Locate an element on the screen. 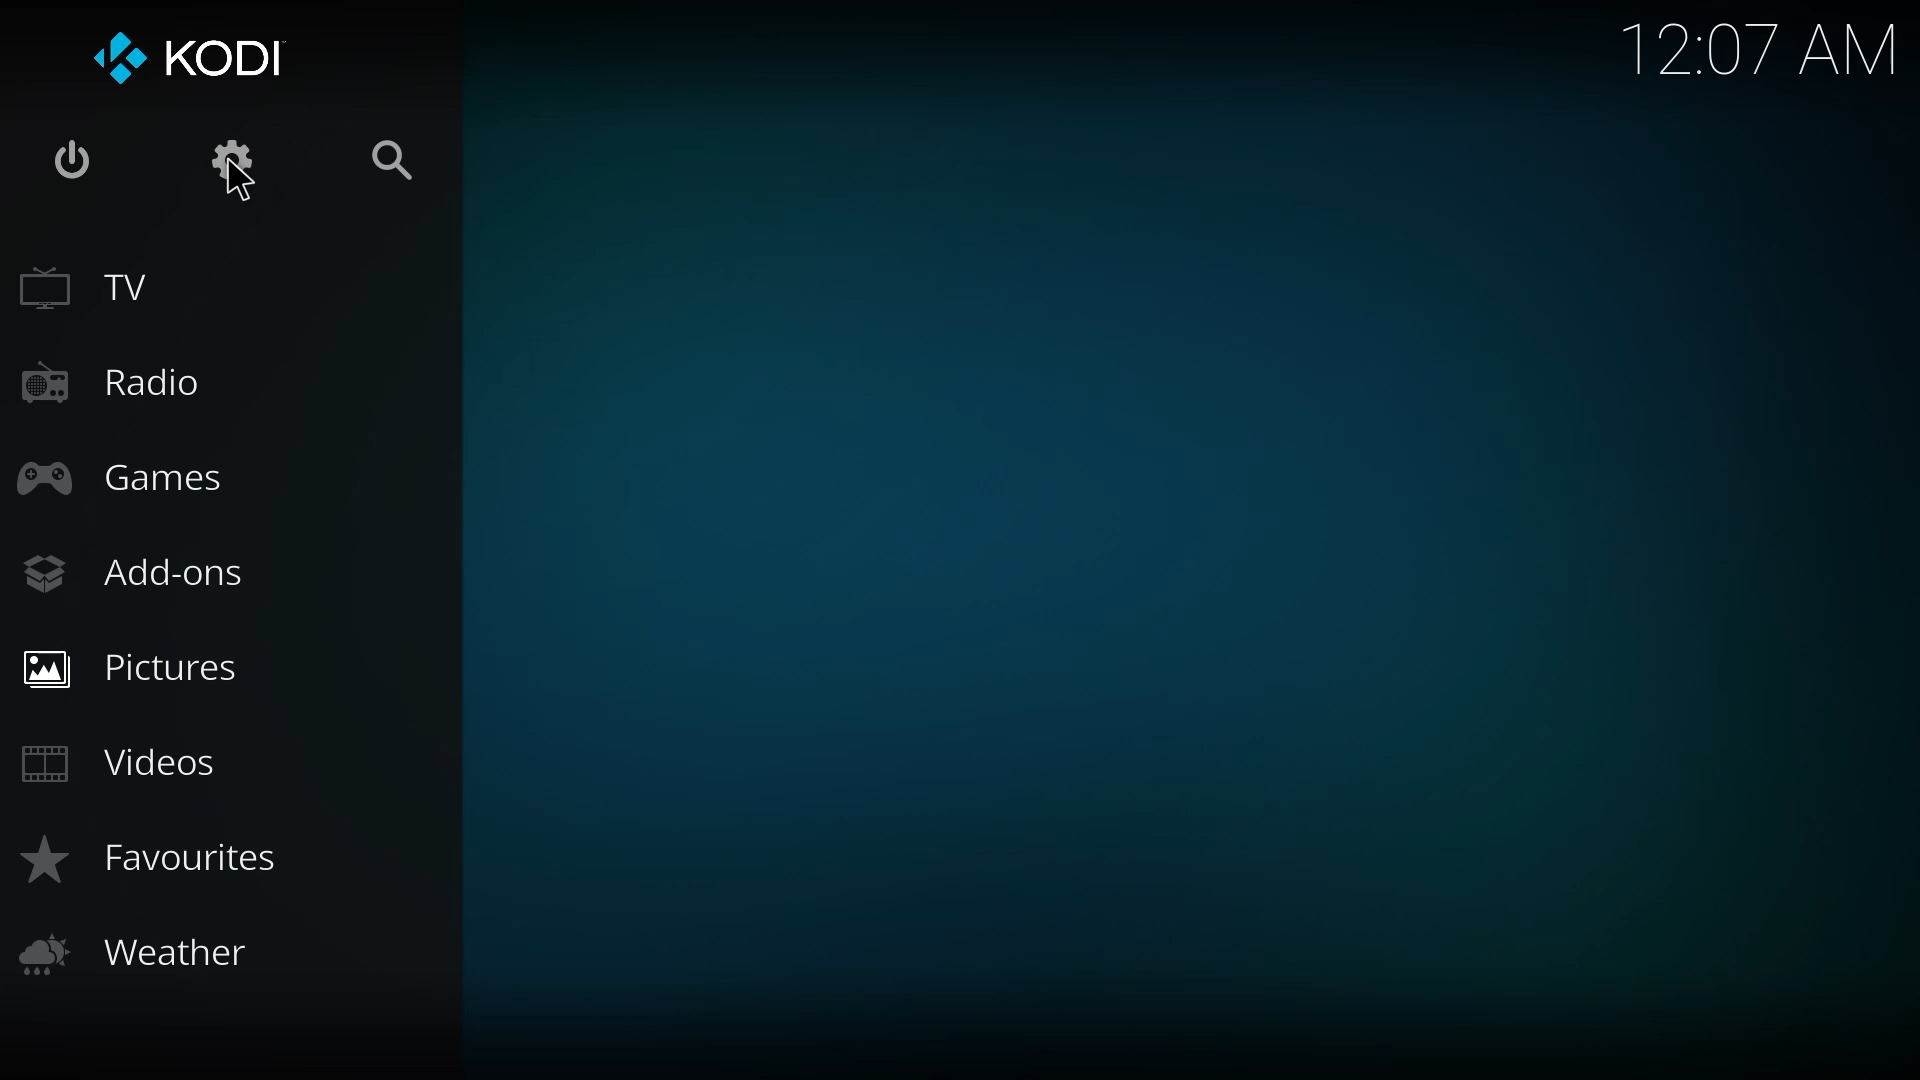 This screenshot has height=1080, width=1920. radio is located at coordinates (118, 386).